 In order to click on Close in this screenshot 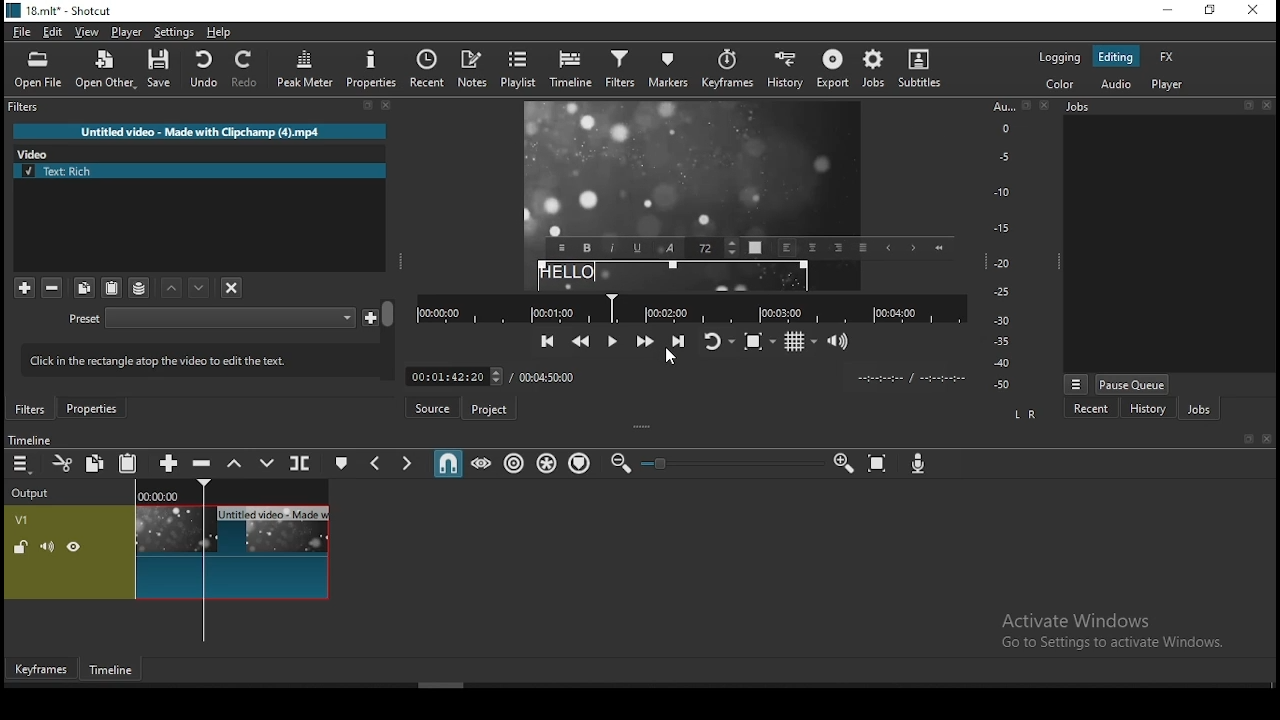, I will do `click(1045, 104)`.